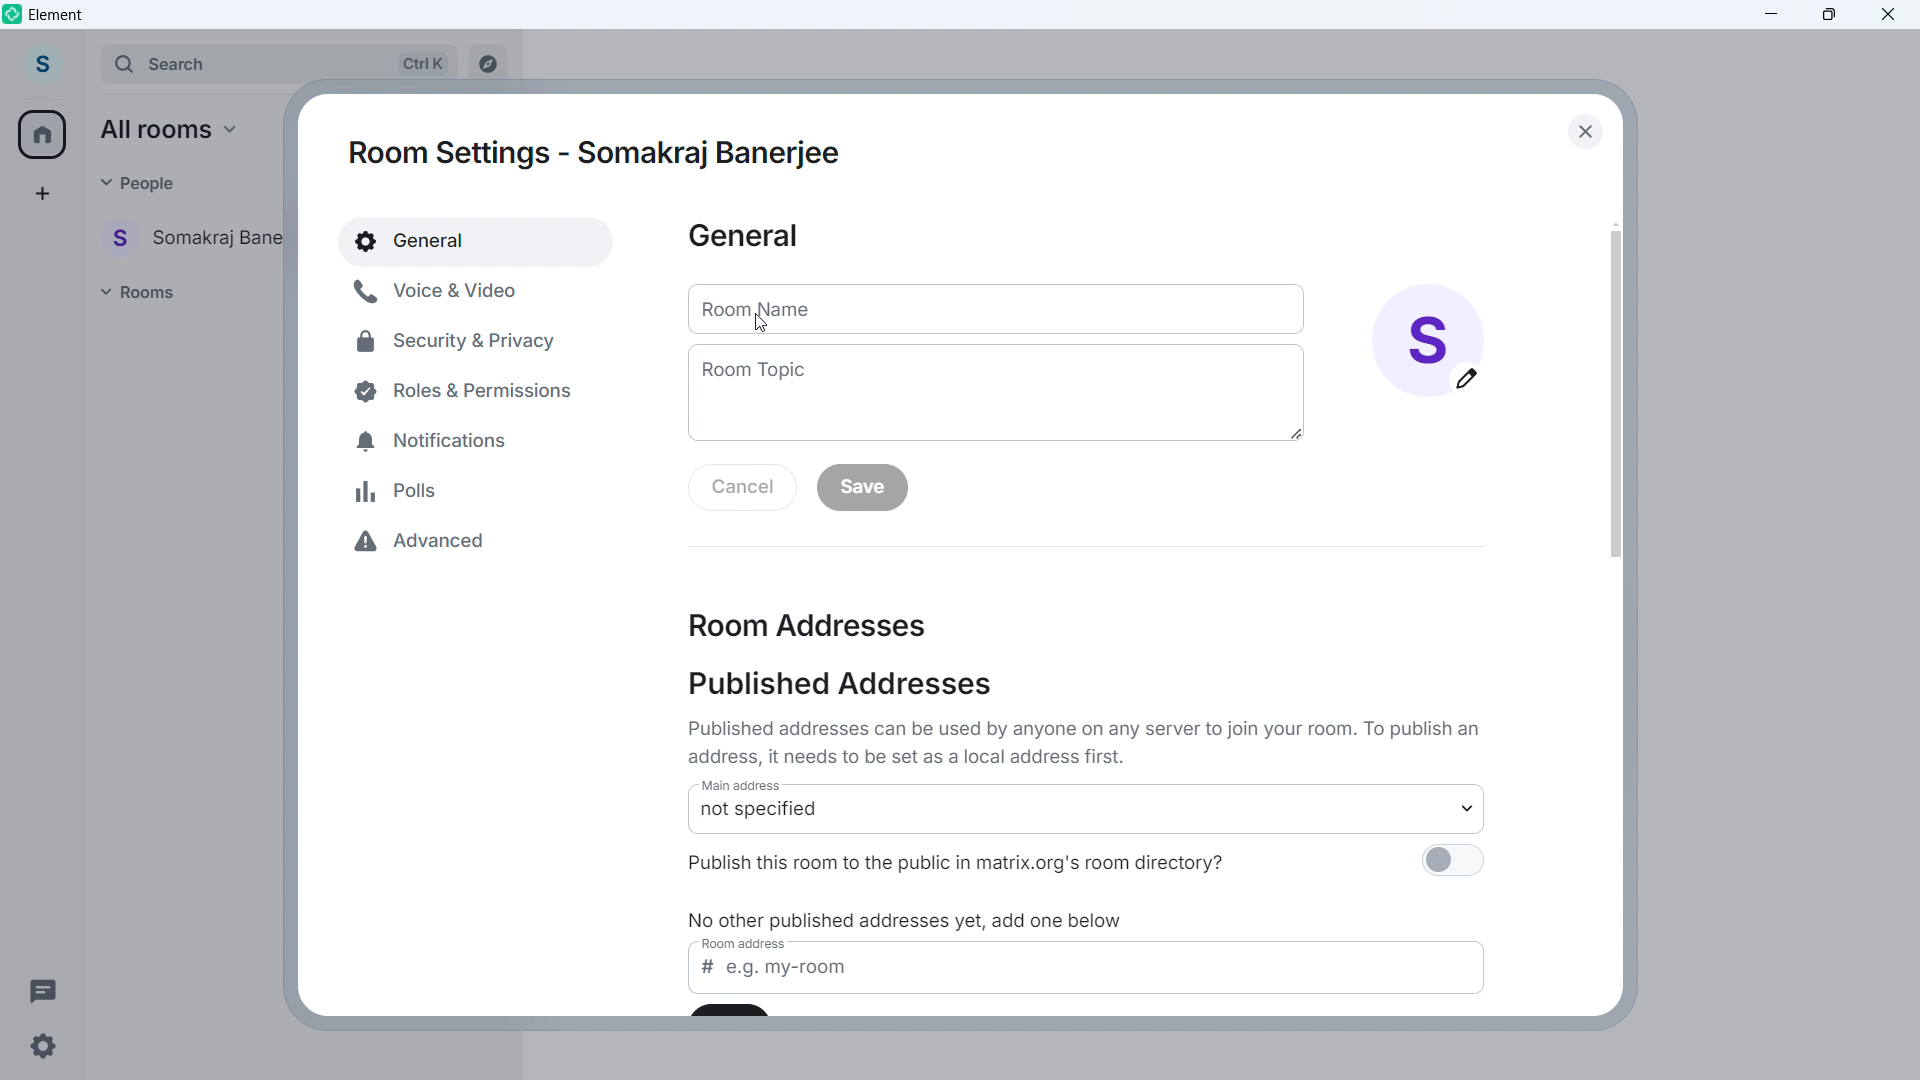  Describe the element at coordinates (197, 236) in the screenshot. I see `User Conversation  ` at that location.